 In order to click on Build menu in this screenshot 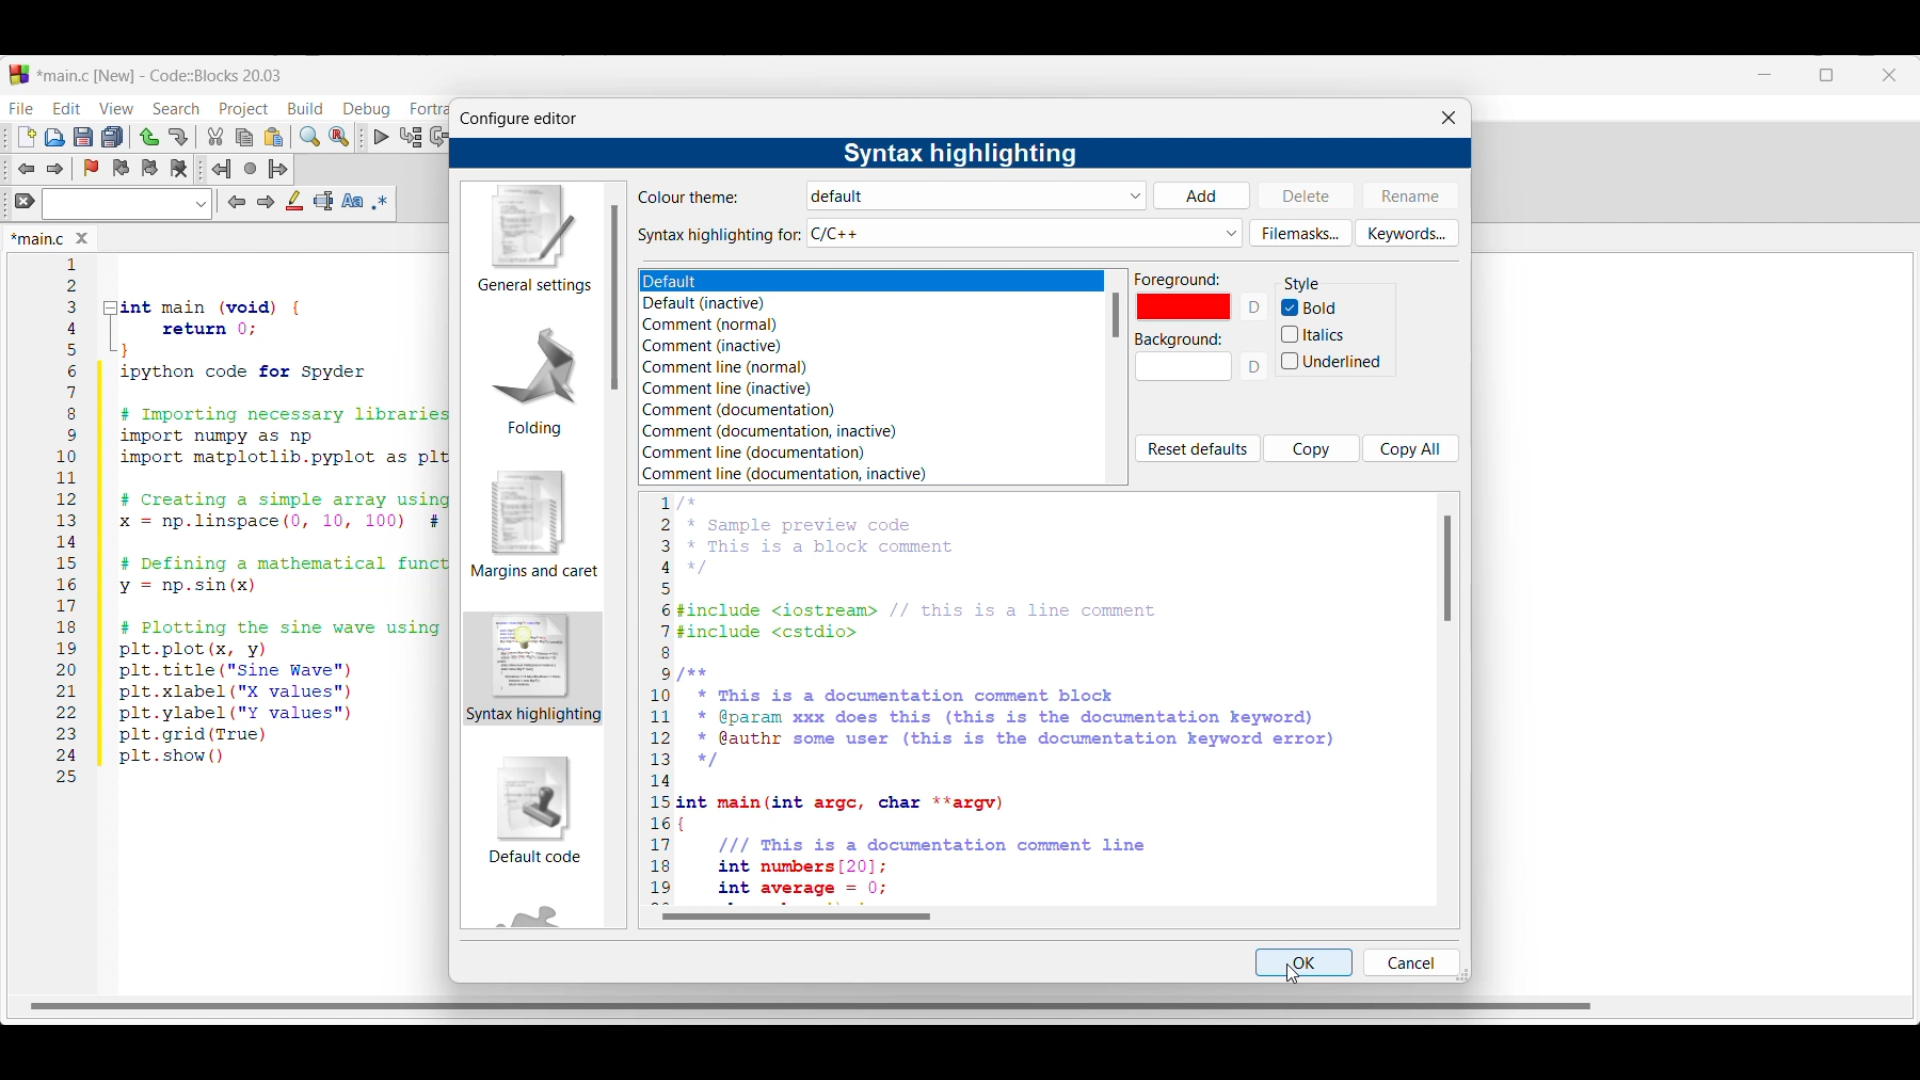, I will do `click(305, 108)`.